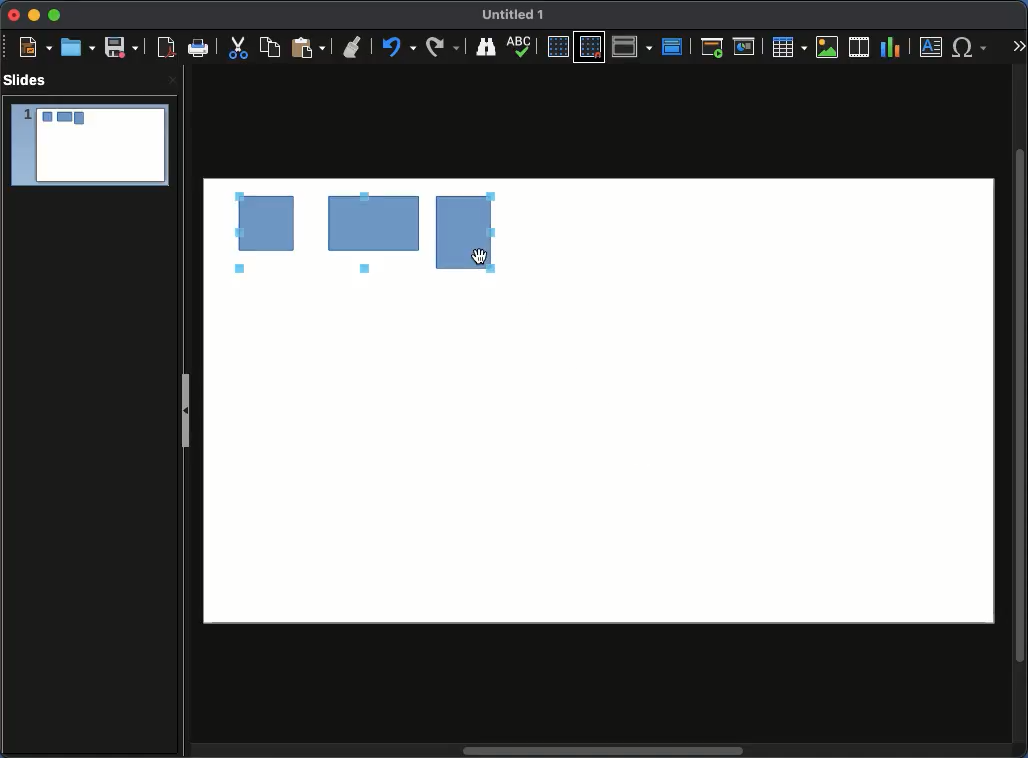  Describe the element at coordinates (306, 48) in the screenshot. I see `Paste` at that location.